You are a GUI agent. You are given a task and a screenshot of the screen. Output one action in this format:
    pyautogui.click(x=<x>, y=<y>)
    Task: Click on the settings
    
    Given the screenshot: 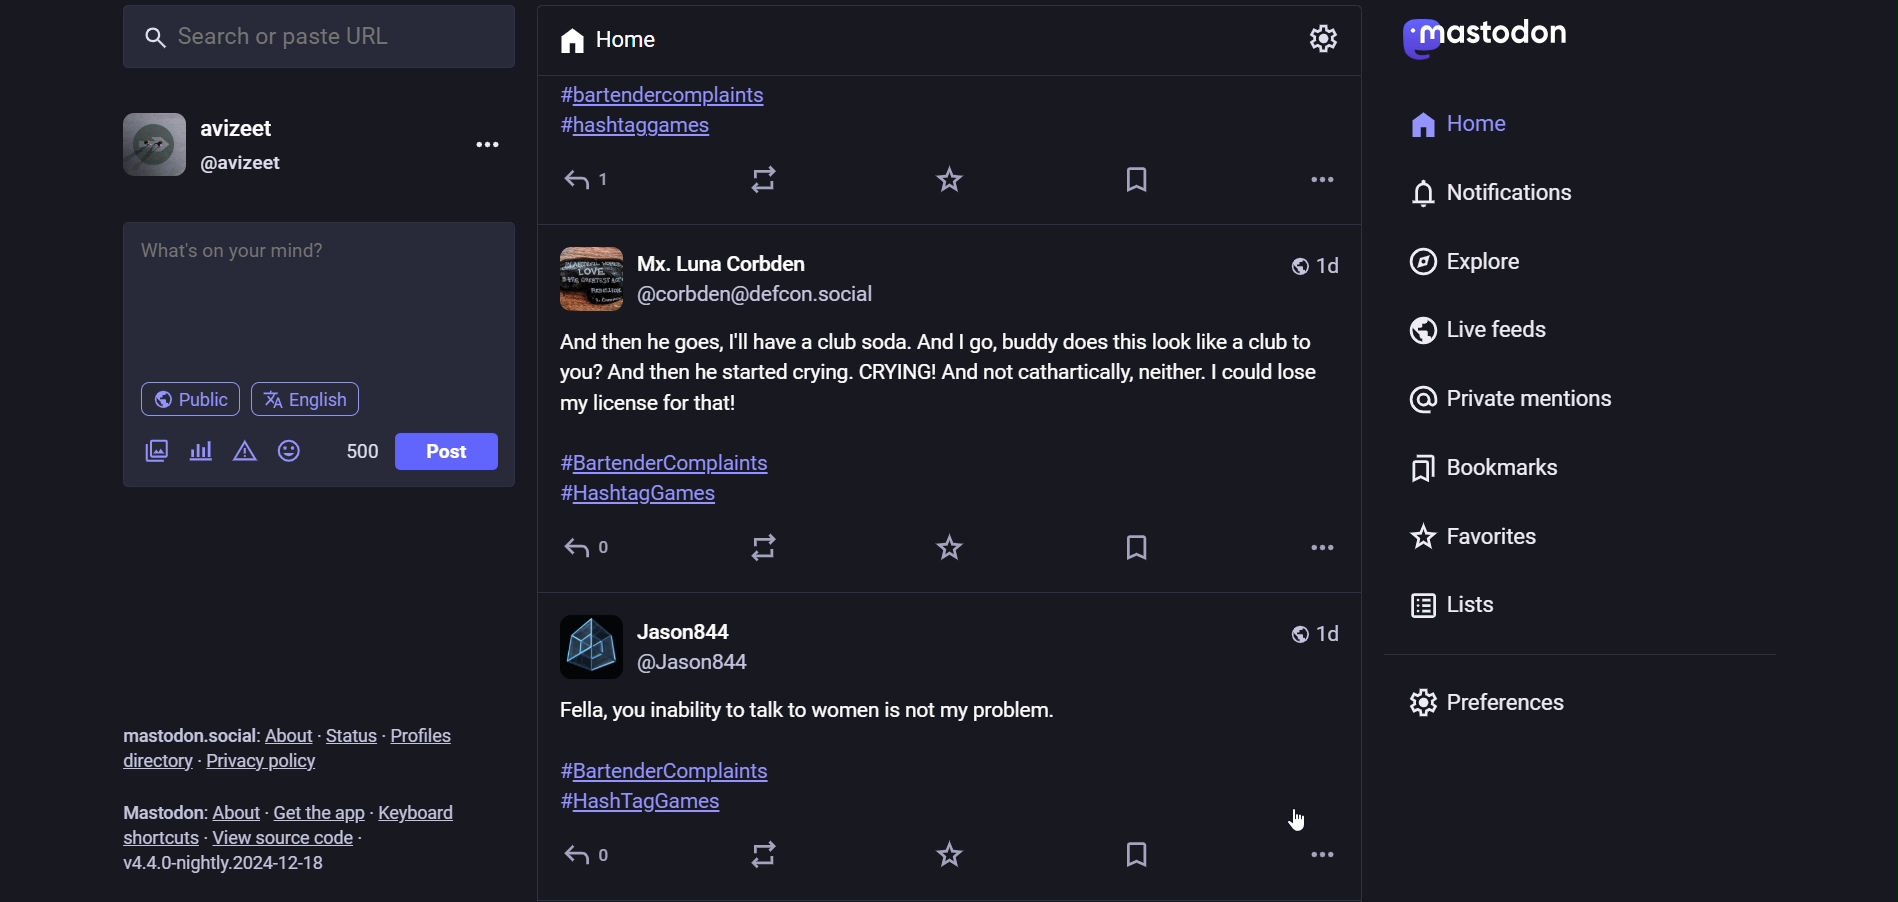 What is the action you would take?
    pyautogui.click(x=1329, y=37)
    